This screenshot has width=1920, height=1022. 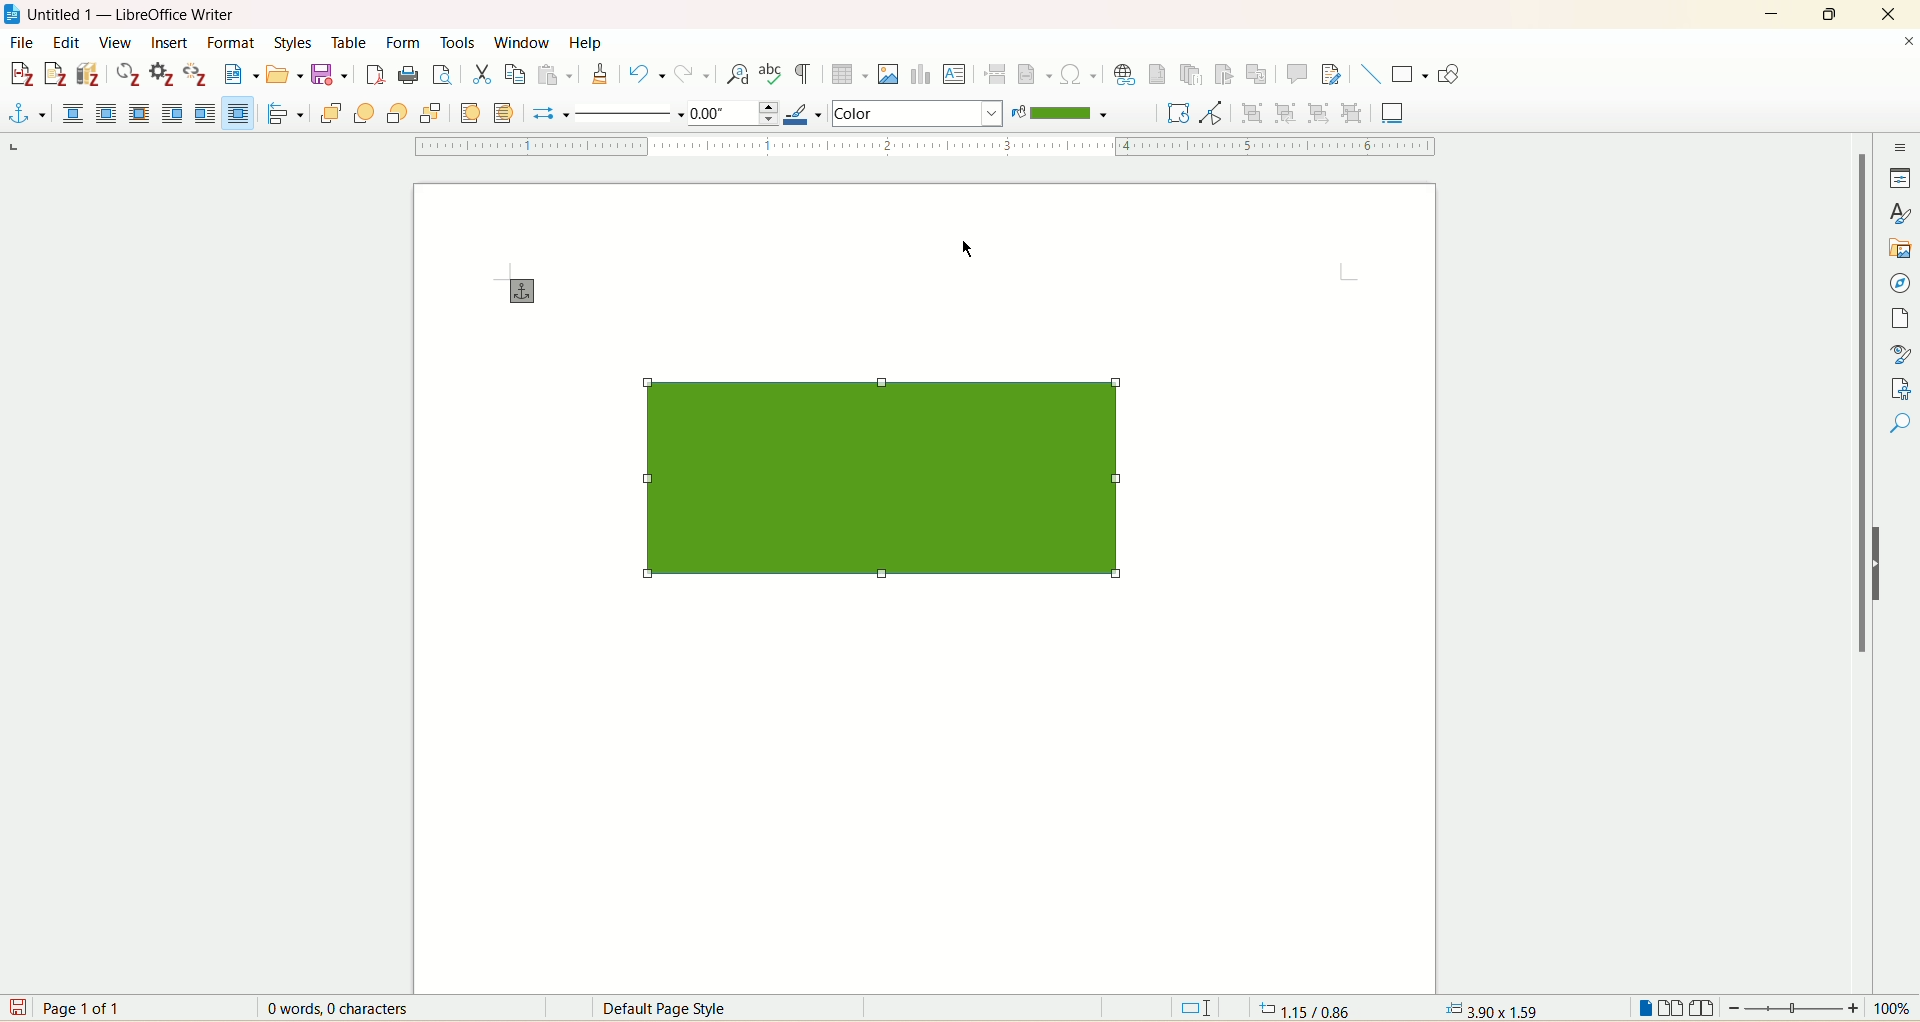 I want to click on to foreground, so click(x=469, y=112).